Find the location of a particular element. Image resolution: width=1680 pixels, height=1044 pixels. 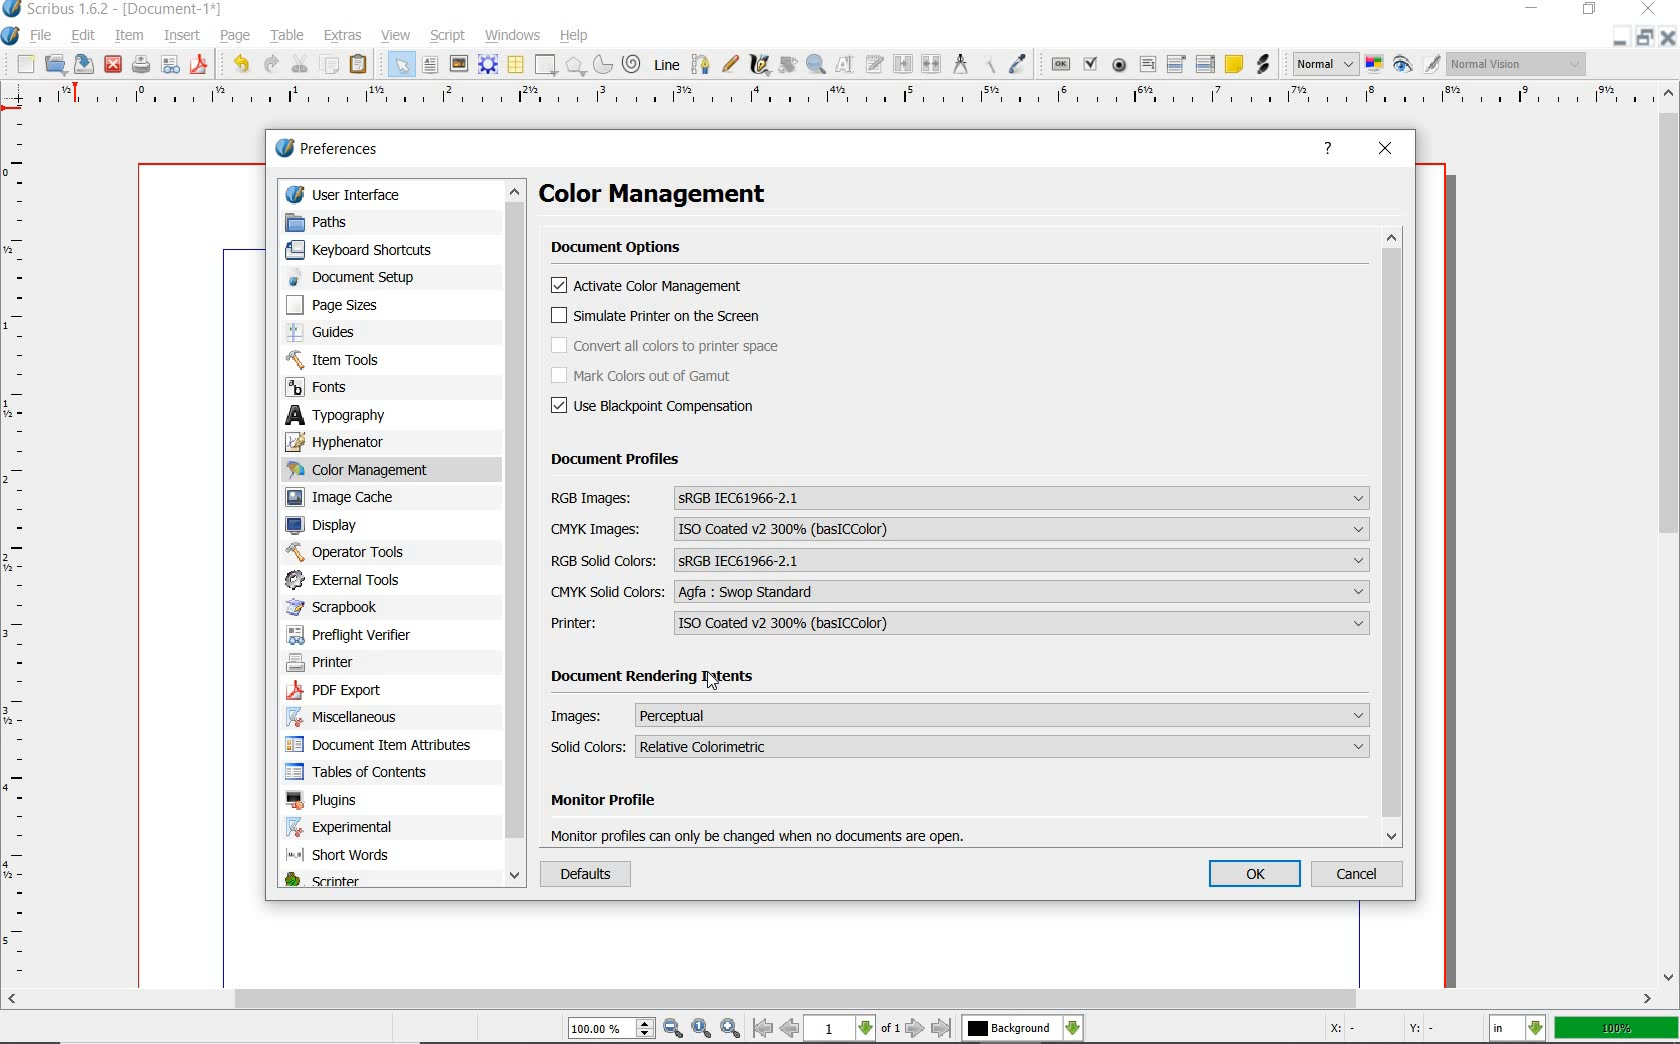

item tools is located at coordinates (357, 360).